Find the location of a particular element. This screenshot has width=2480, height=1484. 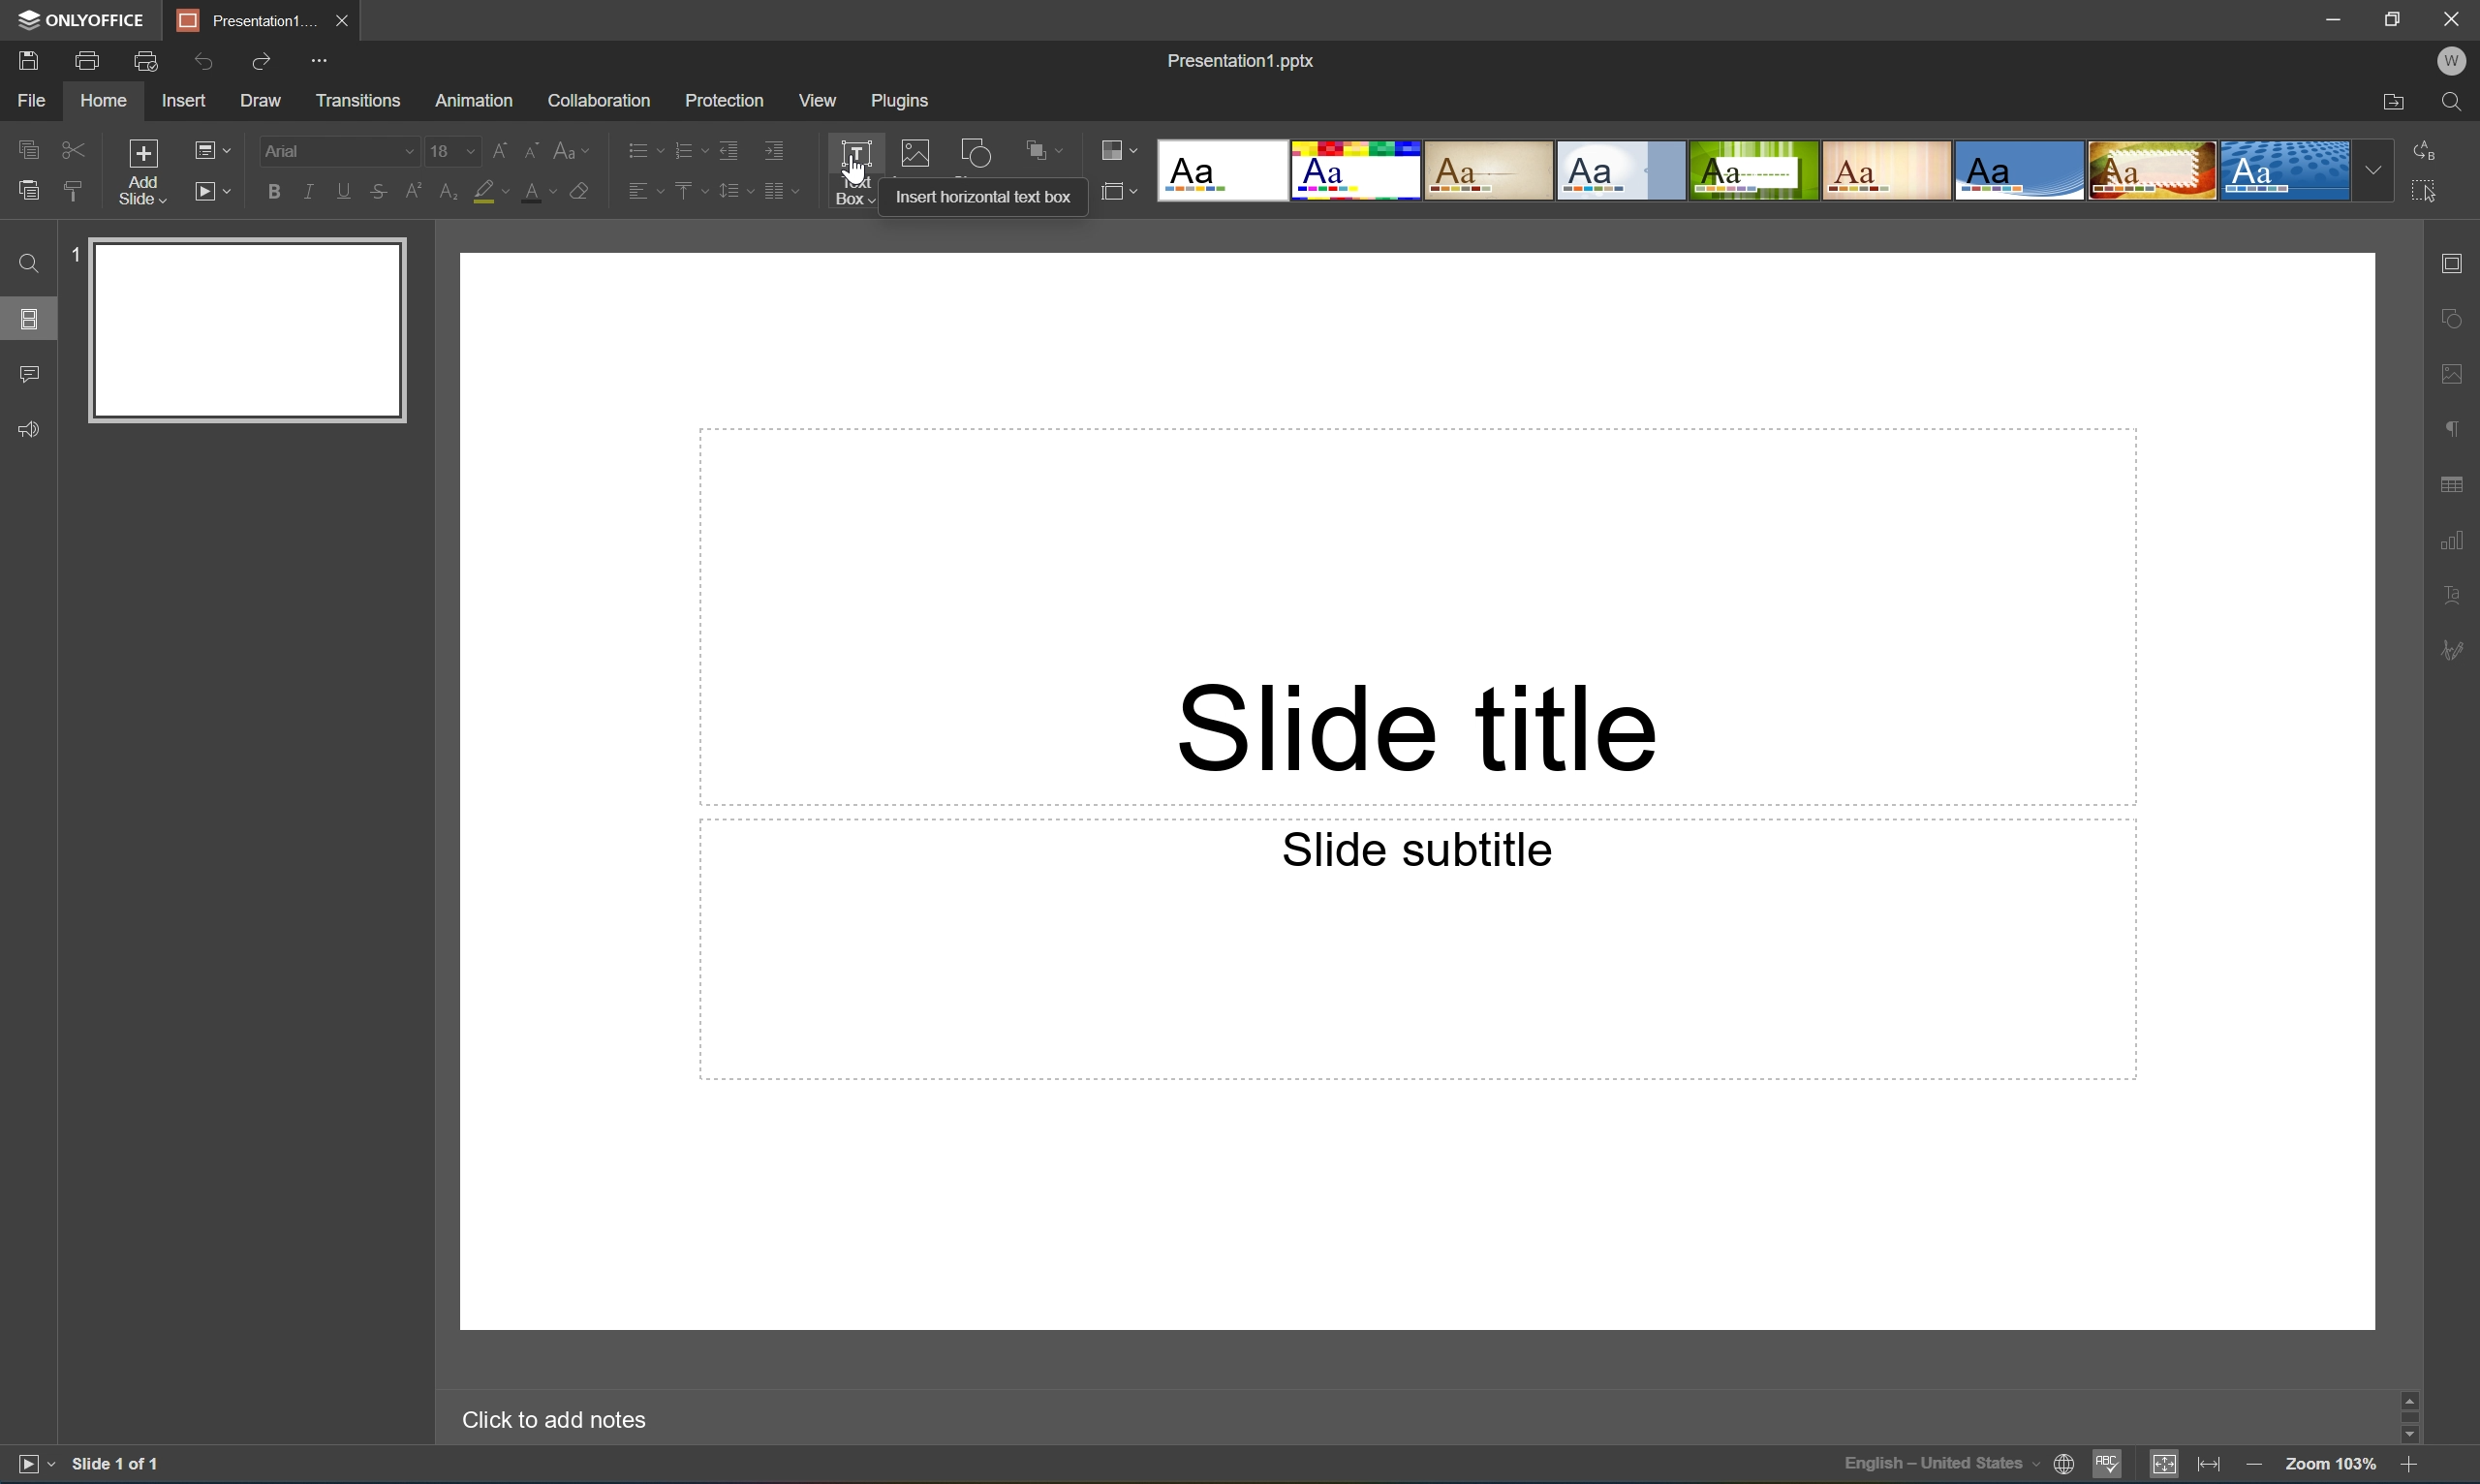

Slide settings is located at coordinates (2458, 263).